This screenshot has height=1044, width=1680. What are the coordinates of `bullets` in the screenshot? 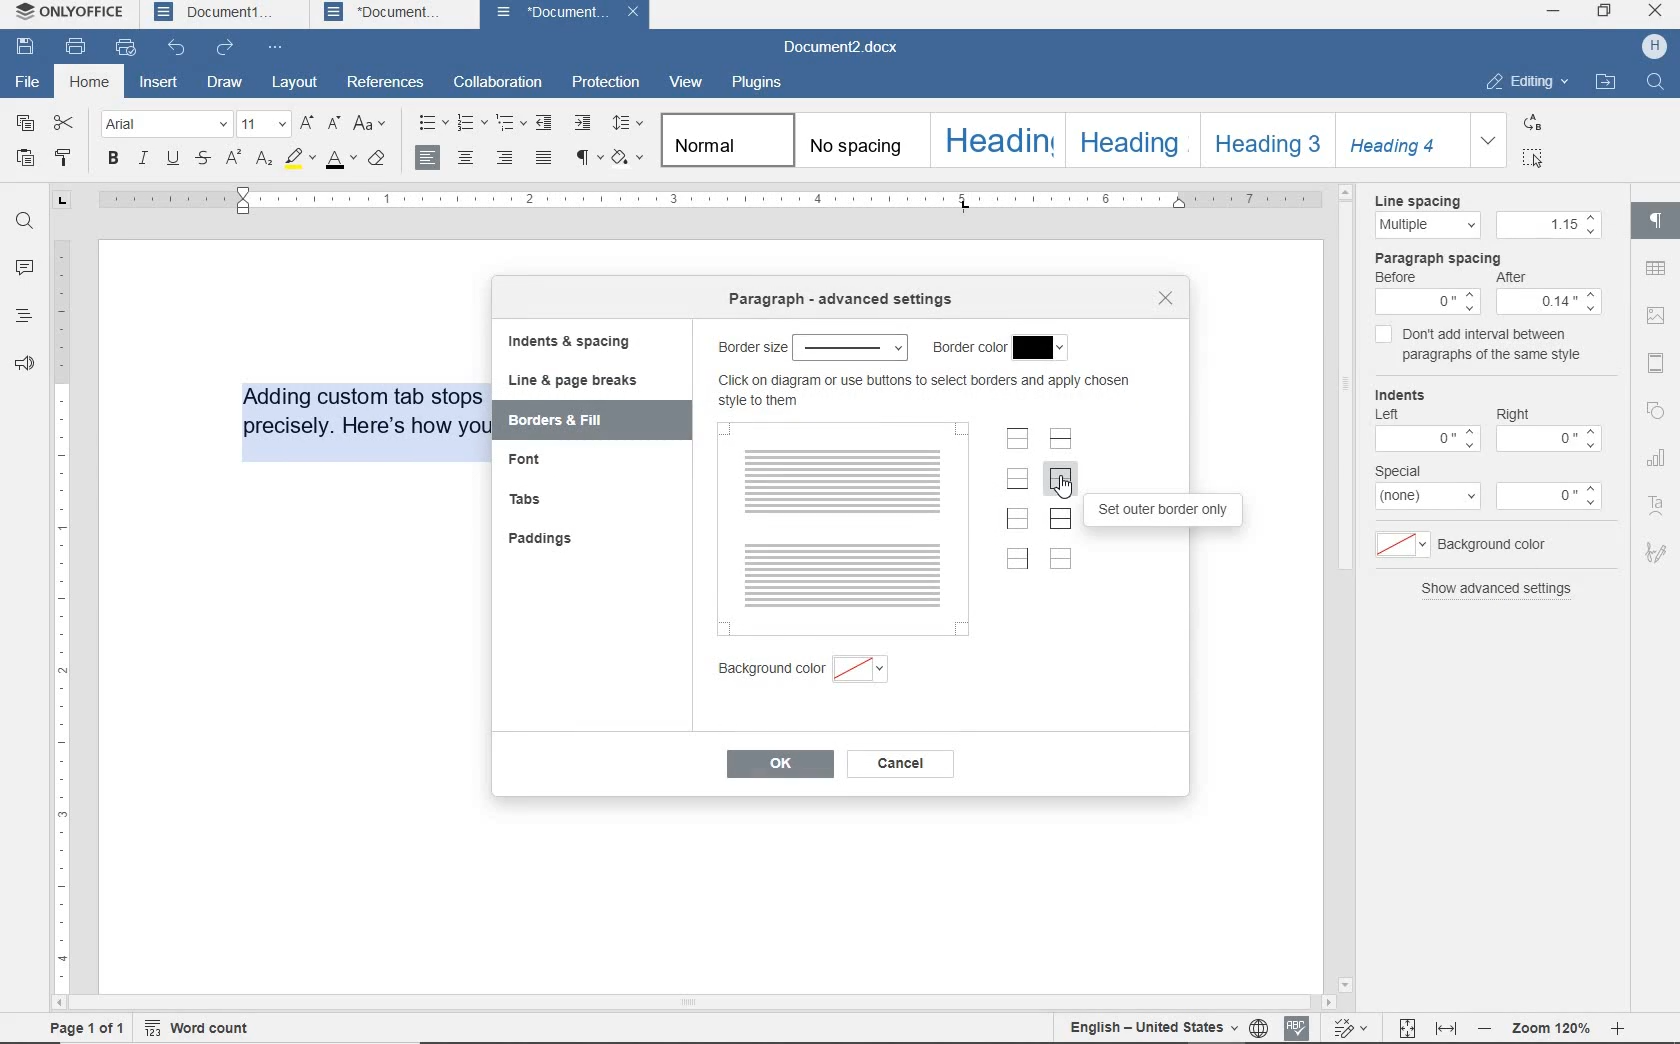 It's located at (430, 122).